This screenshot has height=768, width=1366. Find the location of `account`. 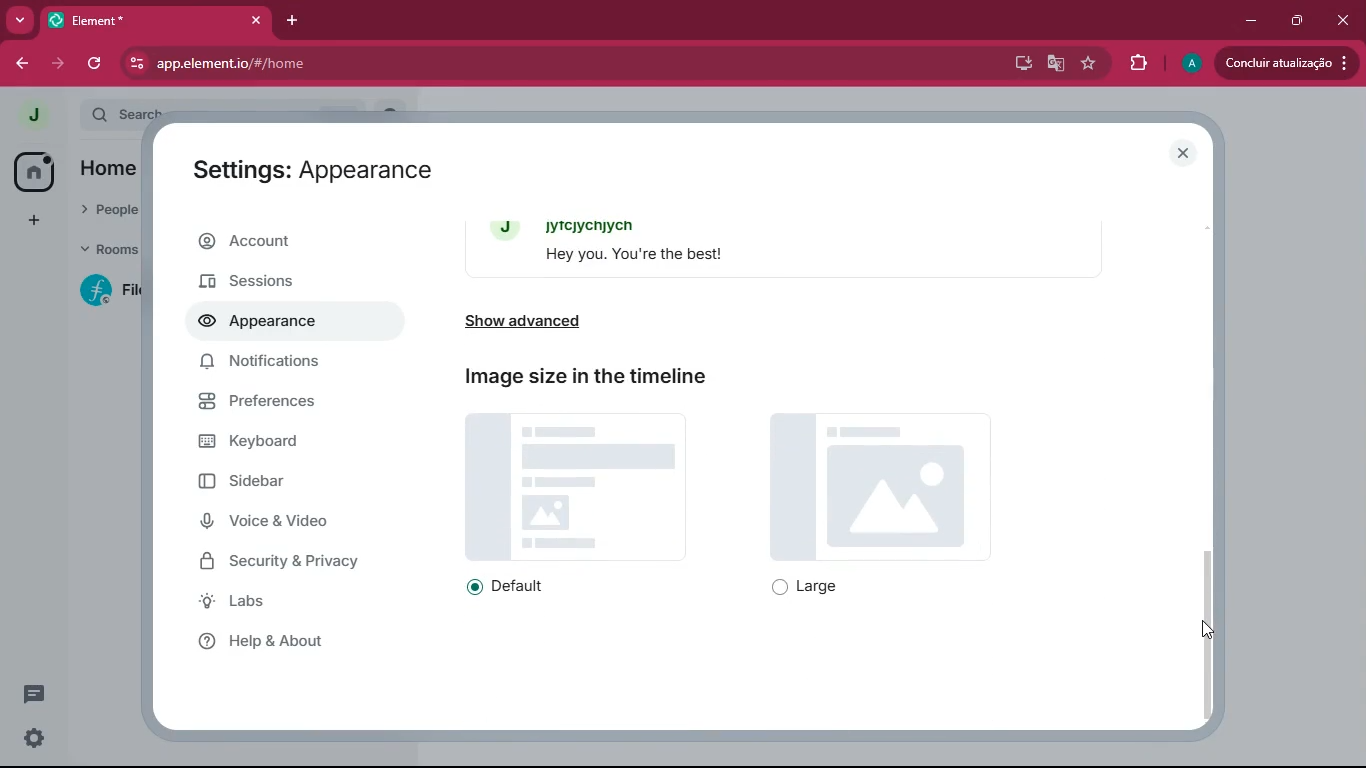

account is located at coordinates (289, 242).